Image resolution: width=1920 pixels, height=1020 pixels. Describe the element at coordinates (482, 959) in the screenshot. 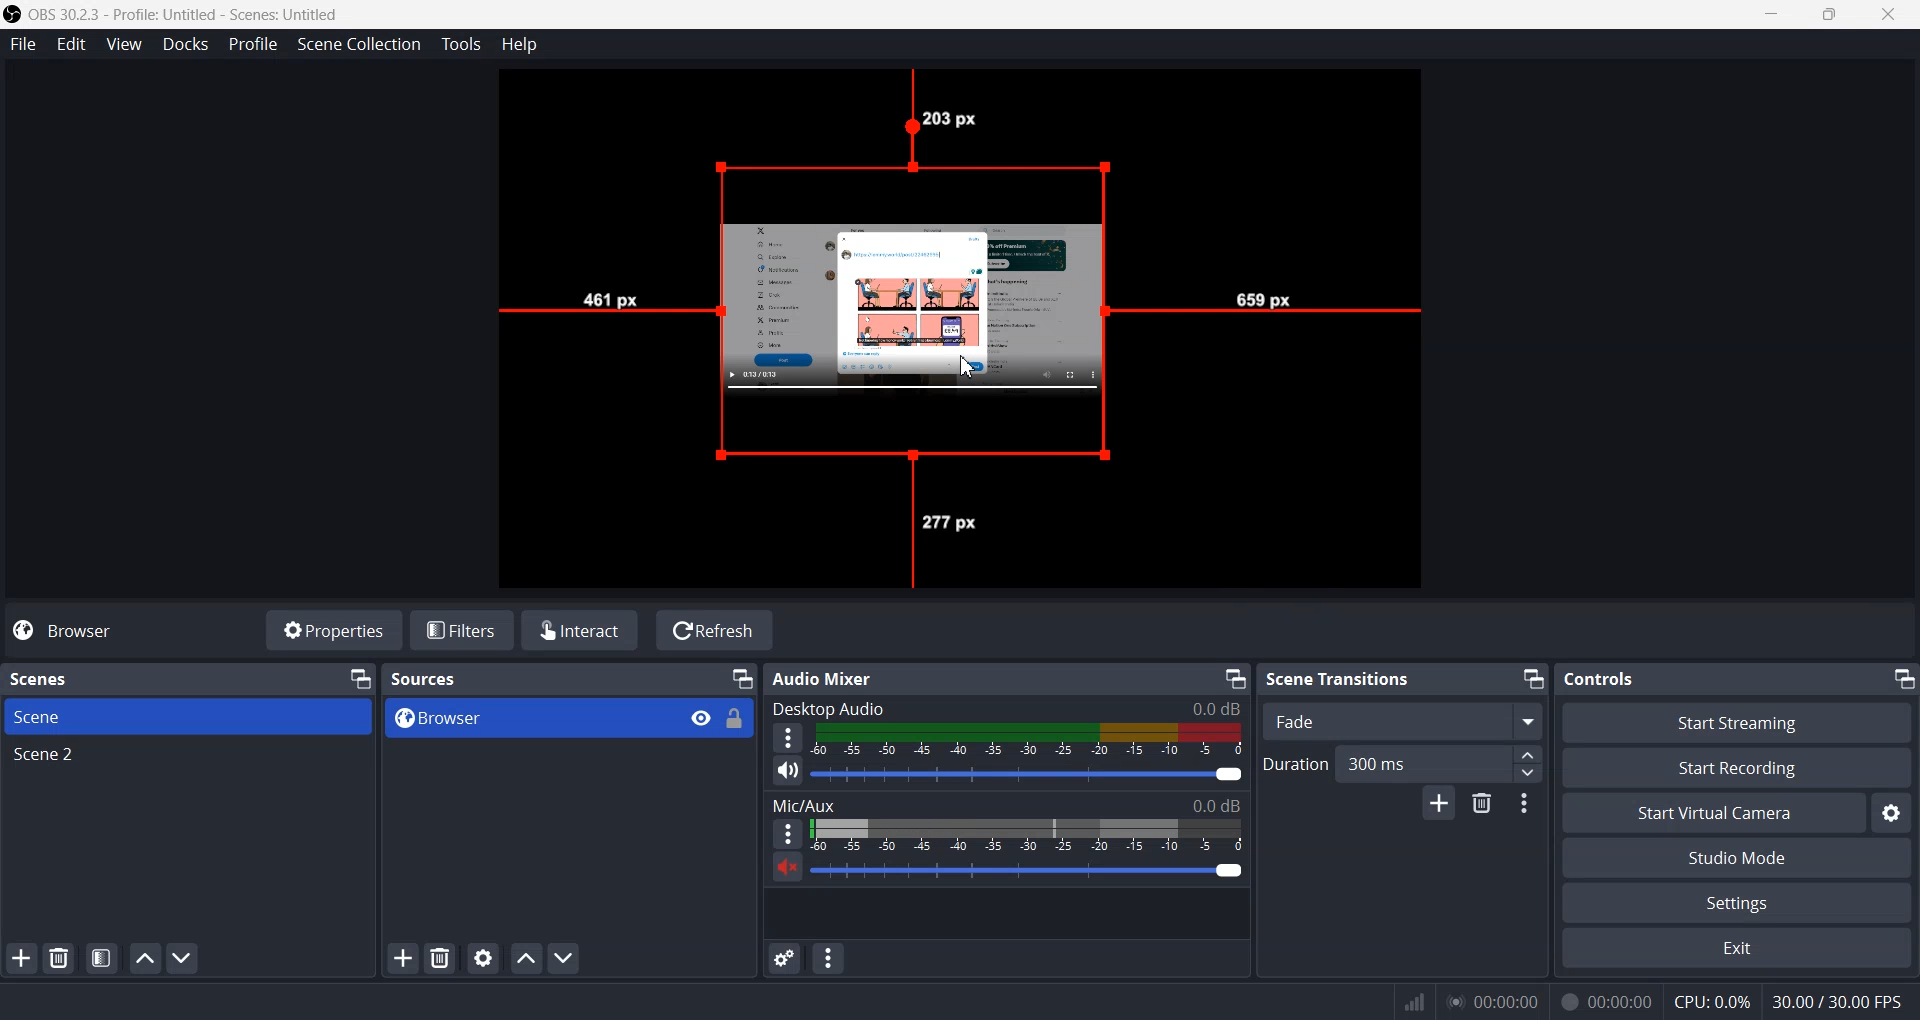

I see `Open sources properties` at that location.